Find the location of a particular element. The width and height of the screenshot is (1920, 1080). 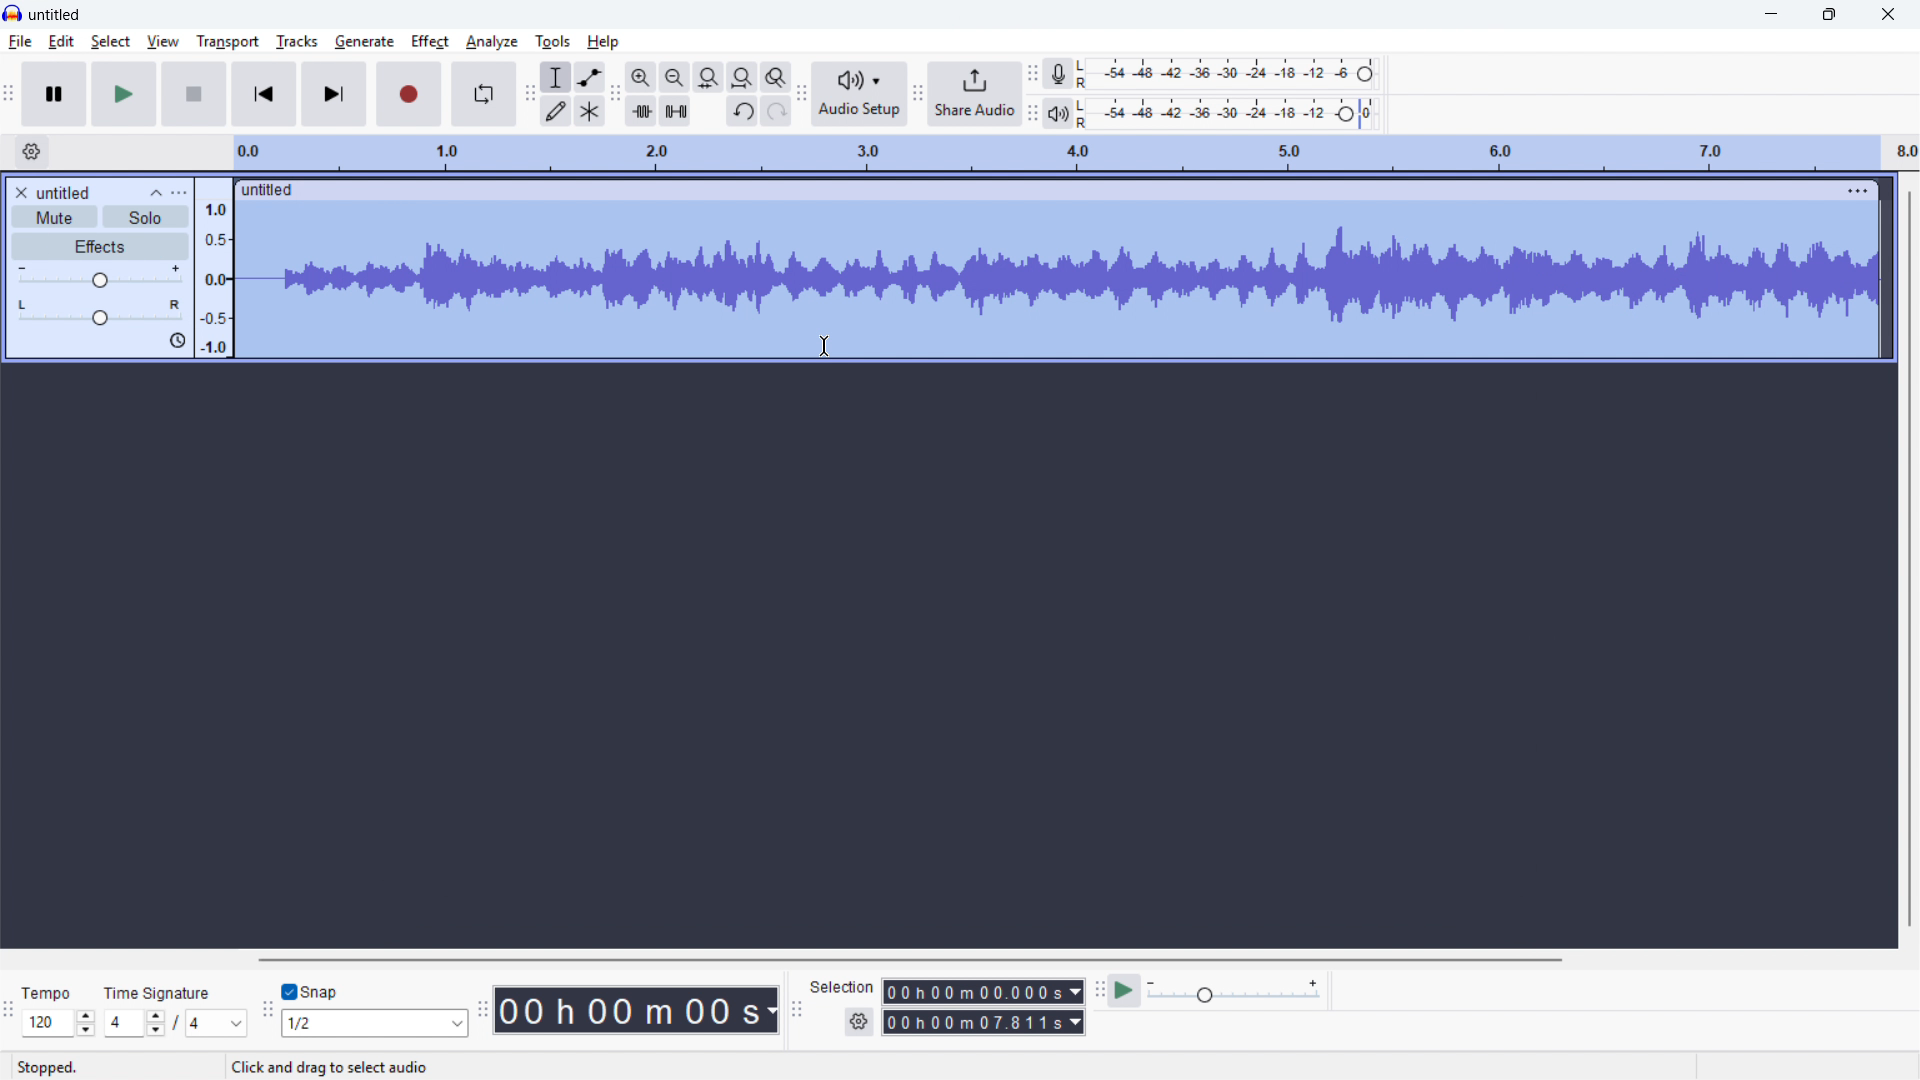

Share audio  is located at coordinates (973, 94).